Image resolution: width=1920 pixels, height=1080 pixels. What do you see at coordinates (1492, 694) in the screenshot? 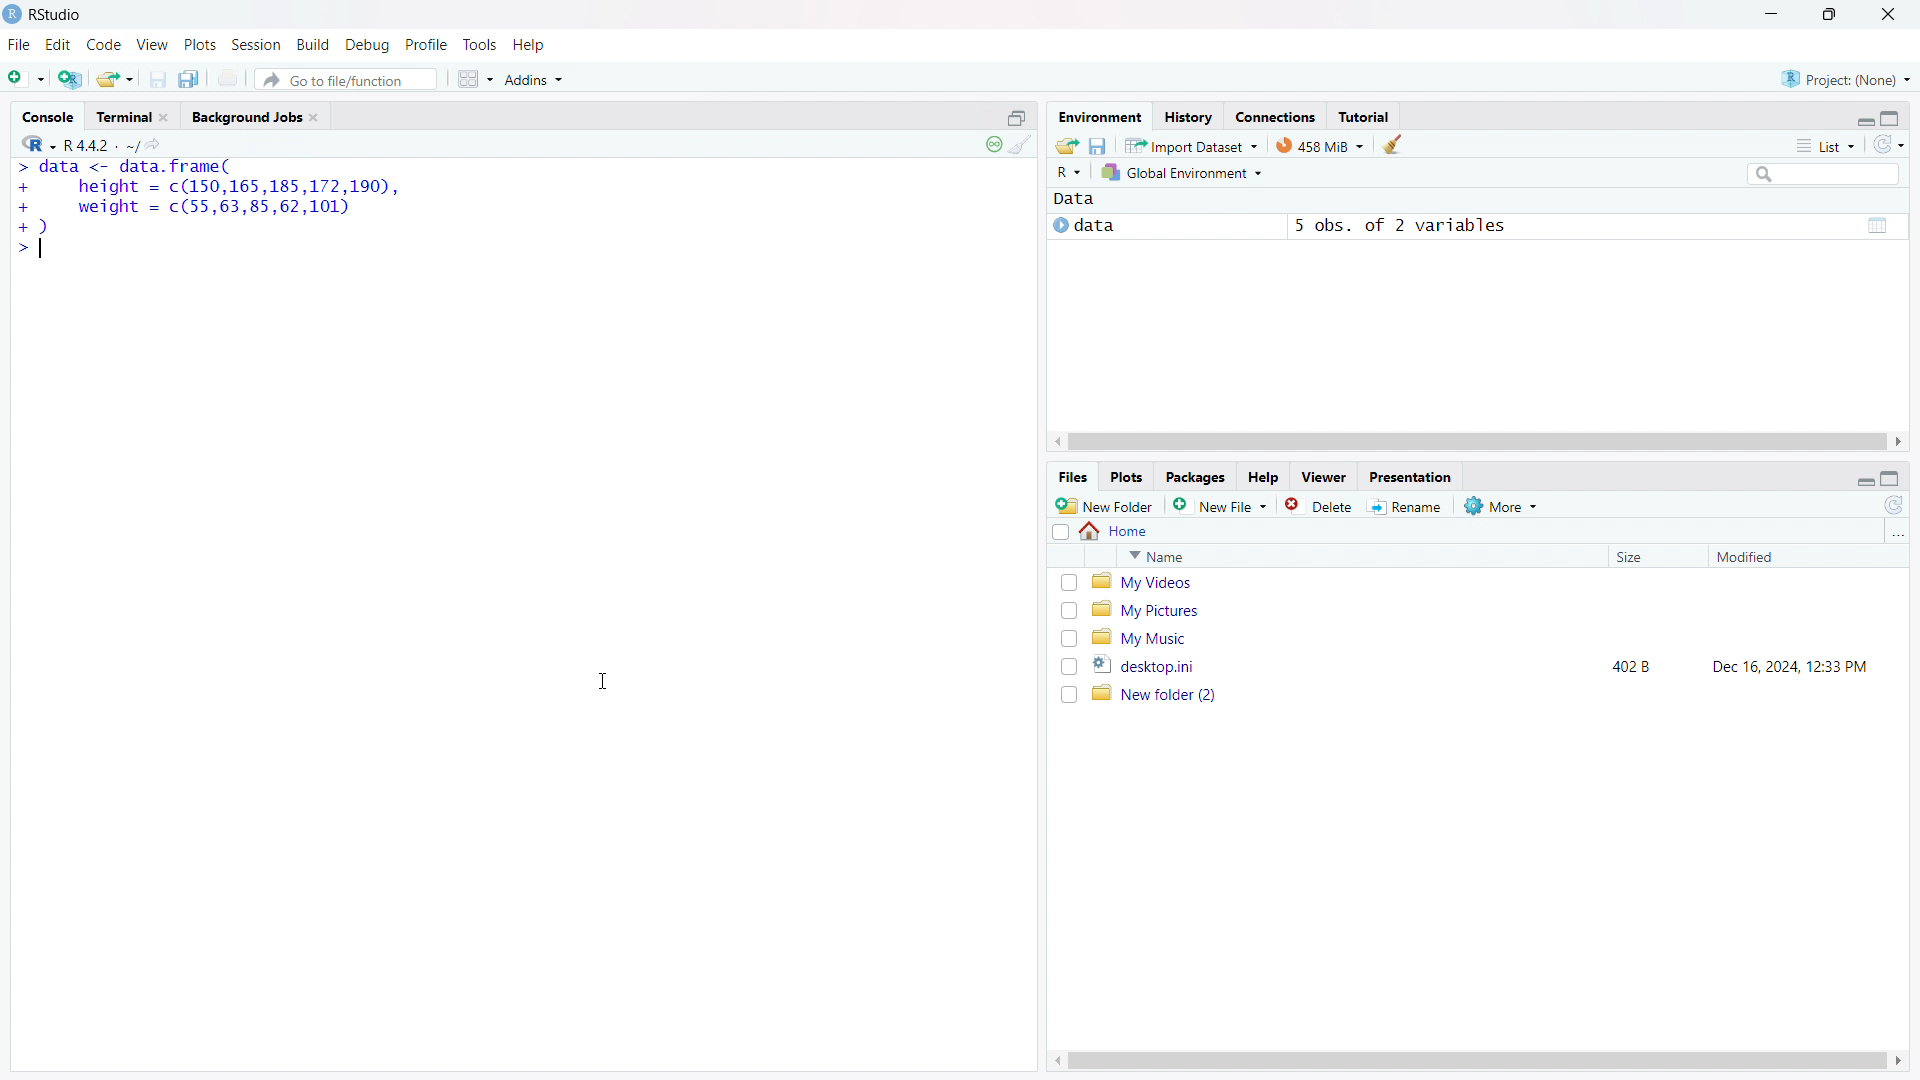
I see `new folder (2)` at bounding box center [1492, 694].